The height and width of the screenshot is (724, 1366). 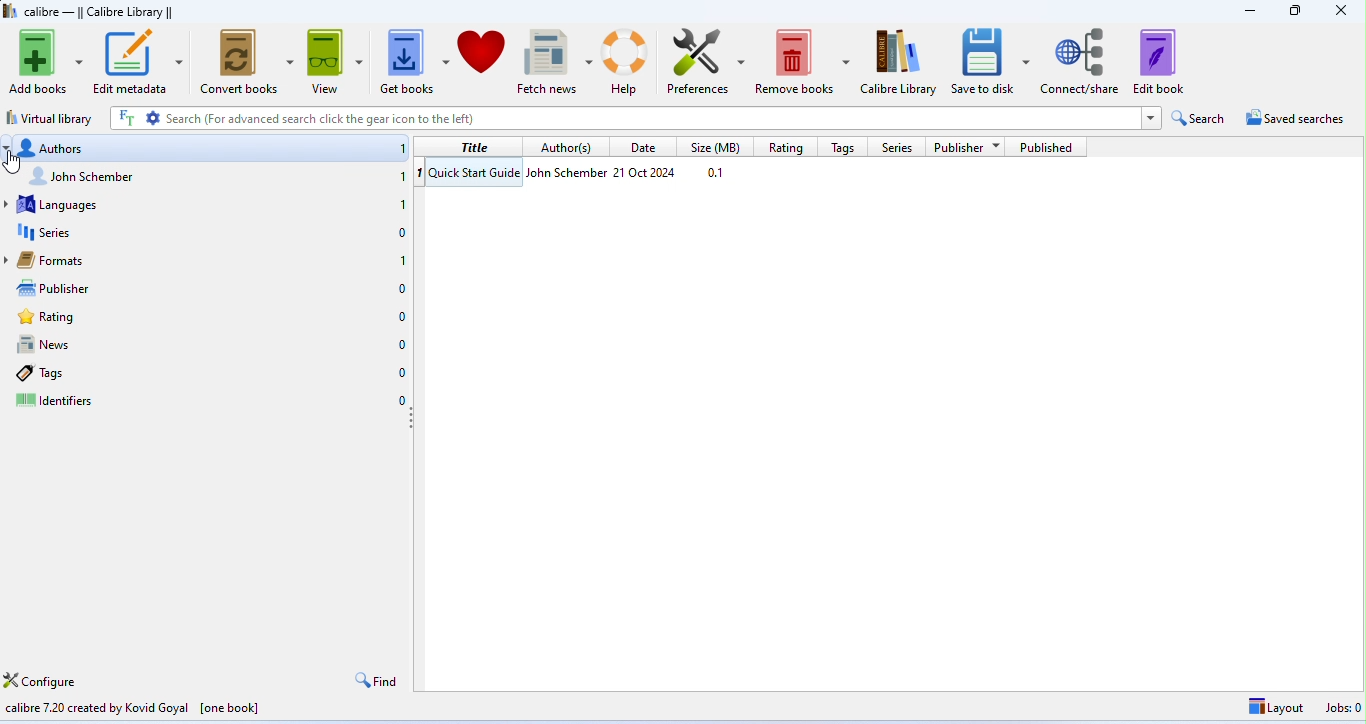 What do you see at coordinates (207, 375) in the screenshot?
I see `tags` at bounding box center [207, 375].